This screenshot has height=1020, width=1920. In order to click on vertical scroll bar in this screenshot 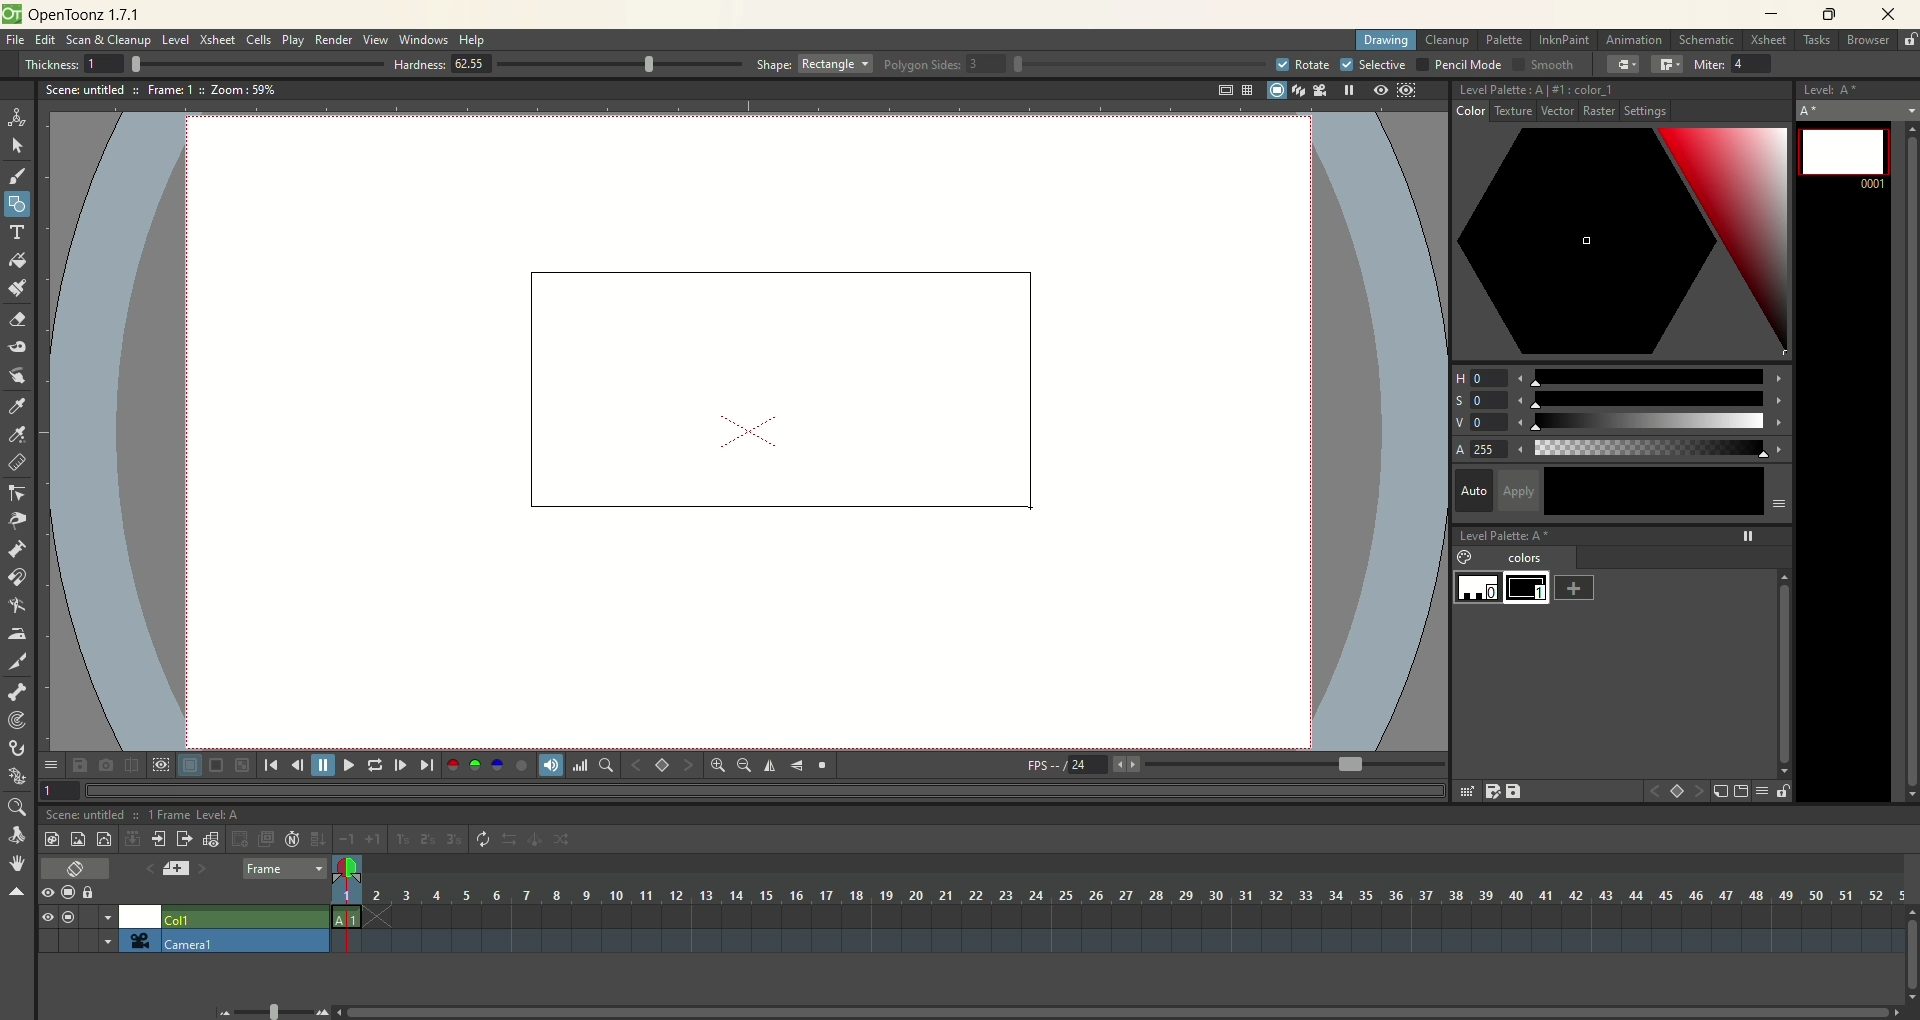, I will do `click(1906, 459)`.